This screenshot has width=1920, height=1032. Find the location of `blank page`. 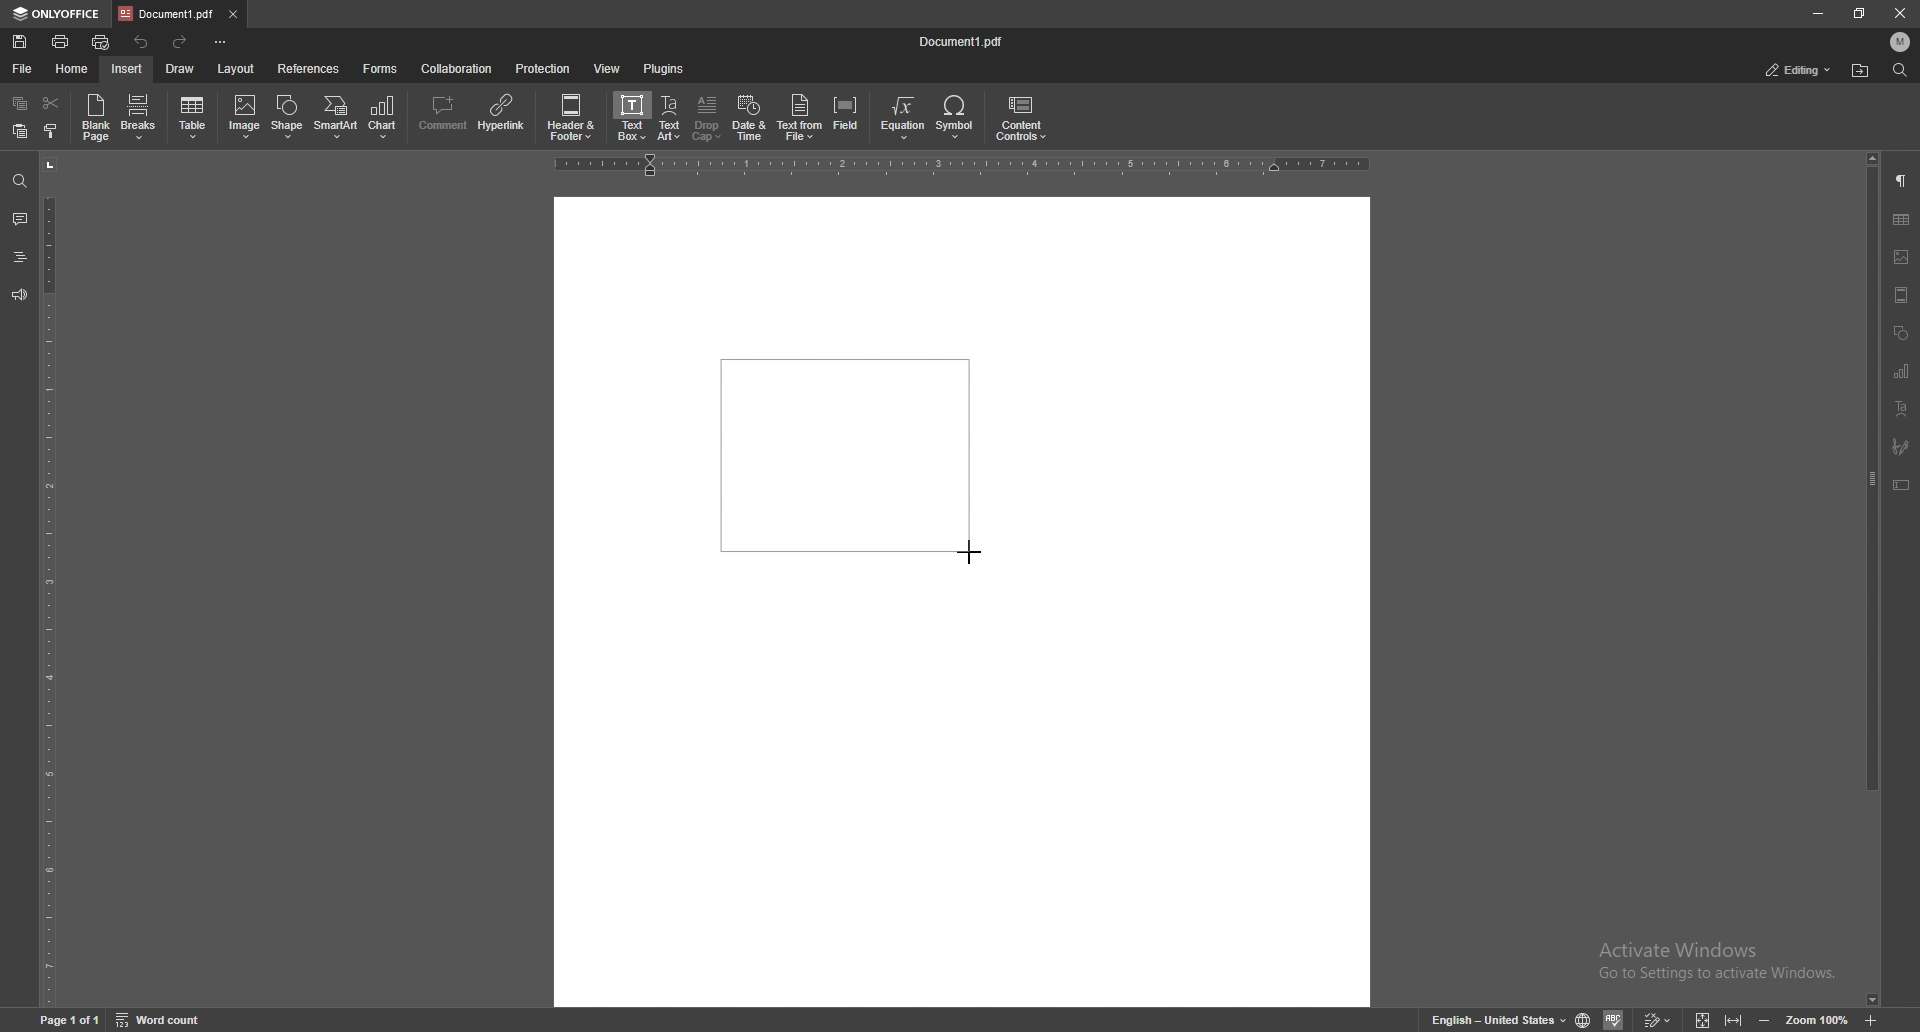

blank page is located at coordinates (95, 117).